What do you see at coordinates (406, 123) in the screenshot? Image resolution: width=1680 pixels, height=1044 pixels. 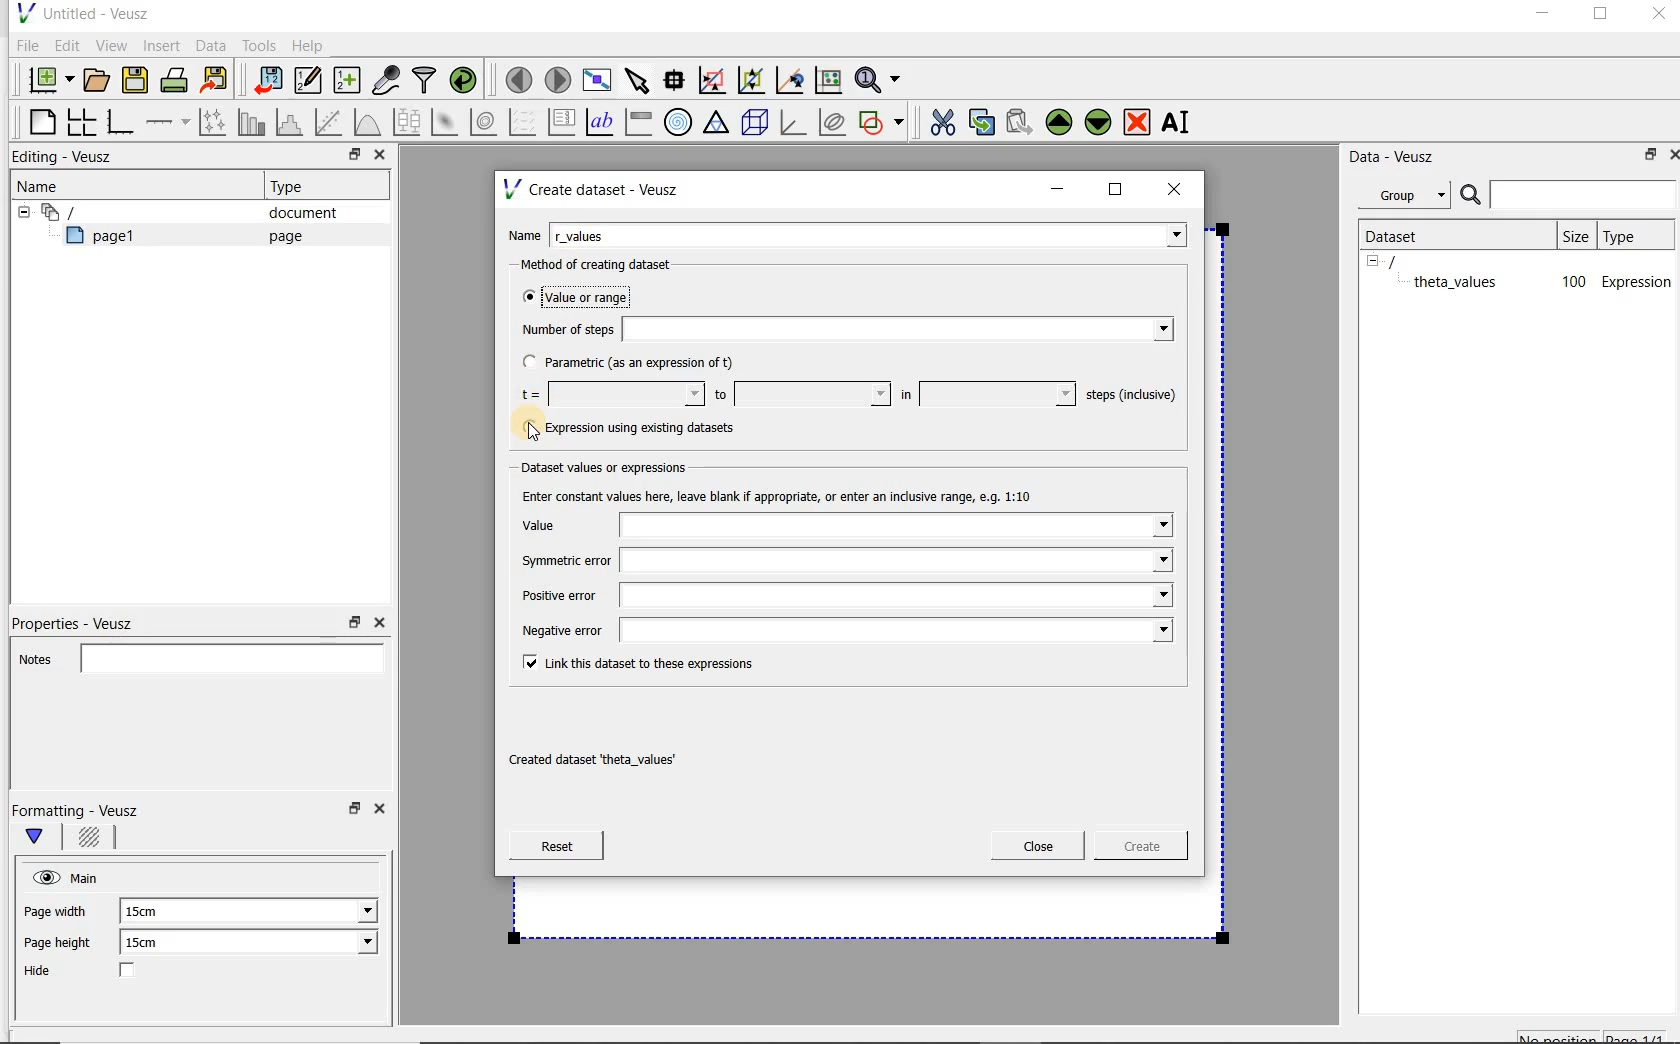 I see `plot box plots` at bounding box center [406, 123].